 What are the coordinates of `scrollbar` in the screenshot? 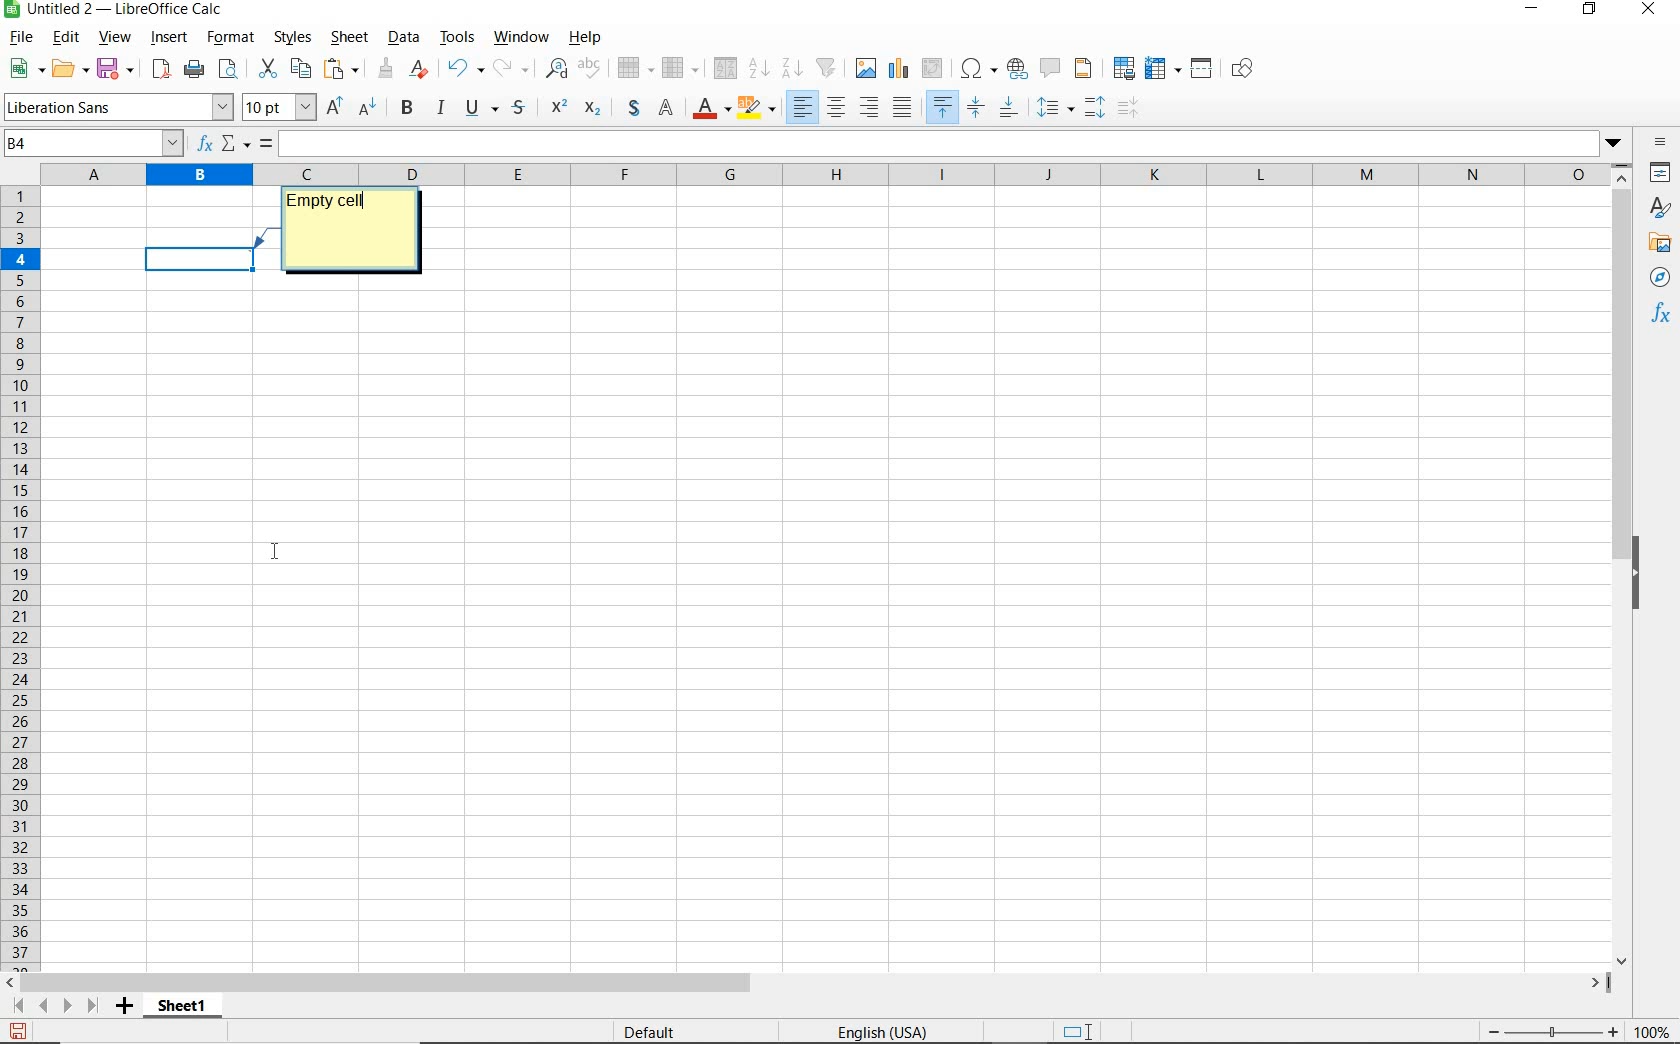 It's located at (809, 983).